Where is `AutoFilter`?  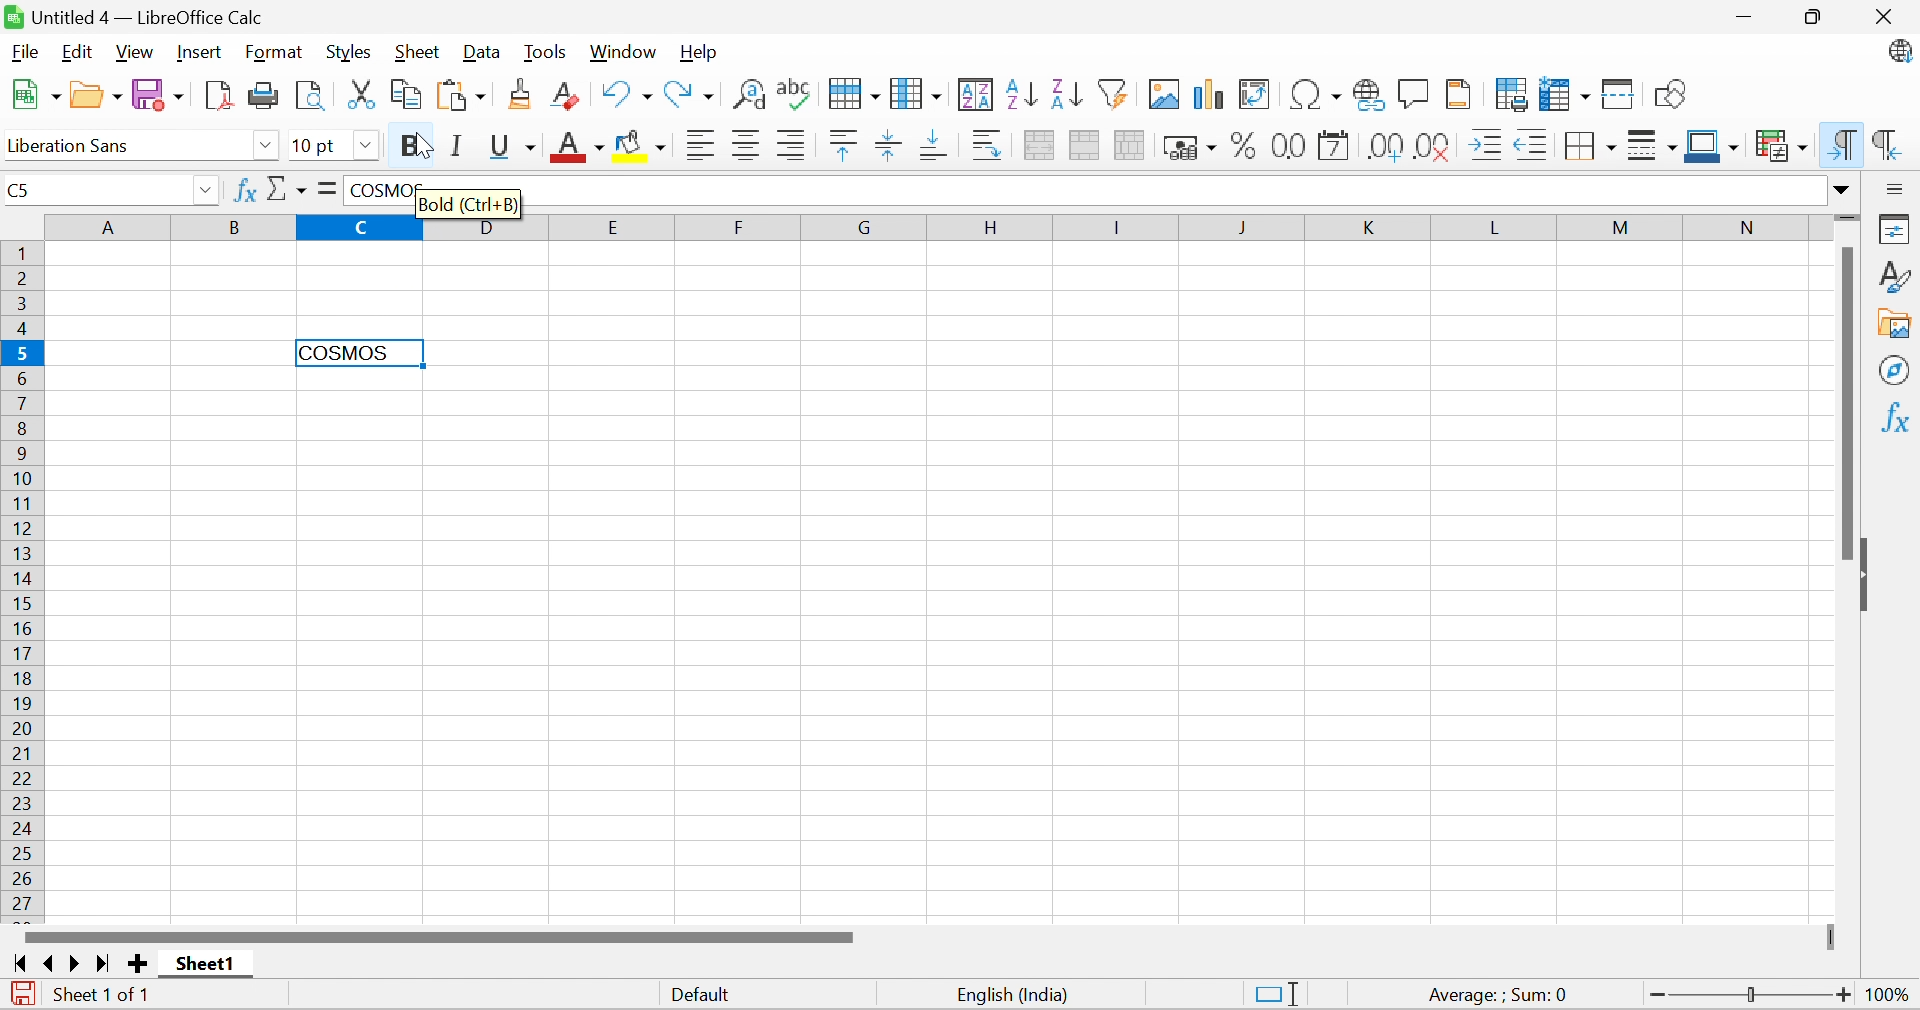
AutoFilter is located at coordinates (1115, 95).